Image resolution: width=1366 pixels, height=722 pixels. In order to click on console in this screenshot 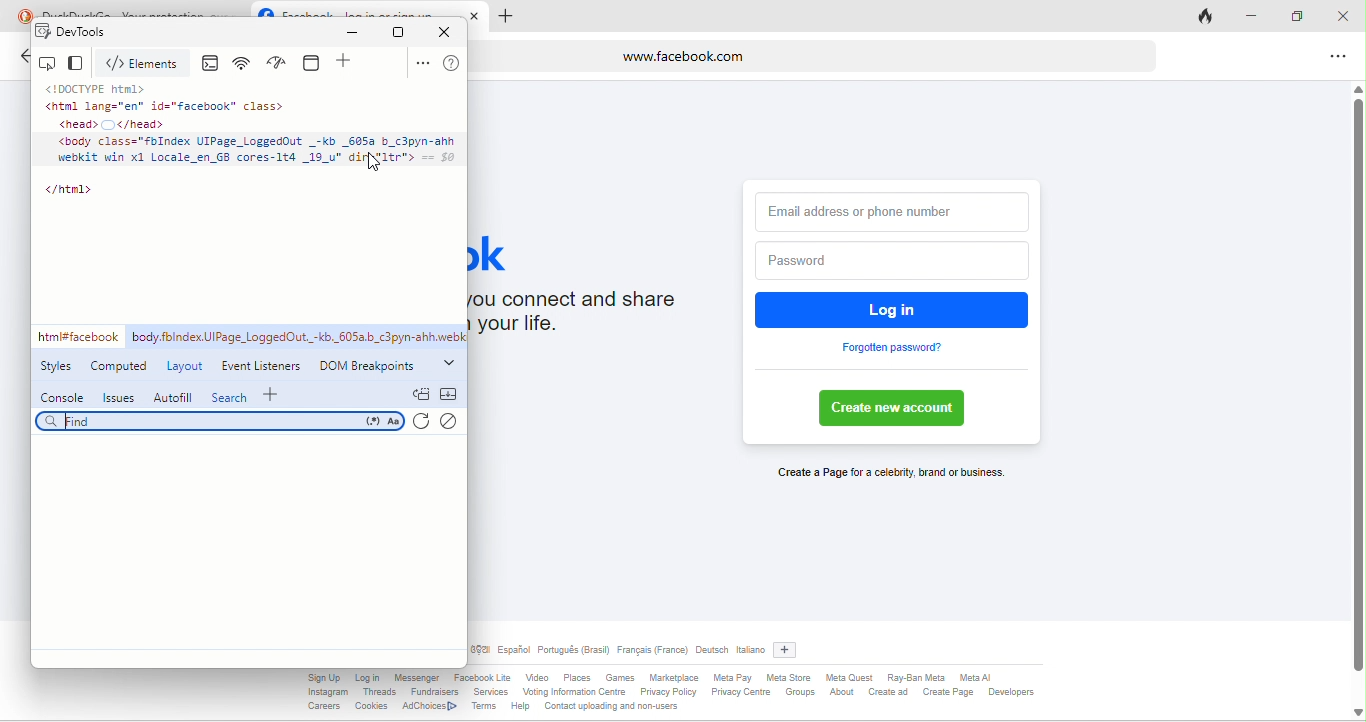, I will do `click(214, 64)`.